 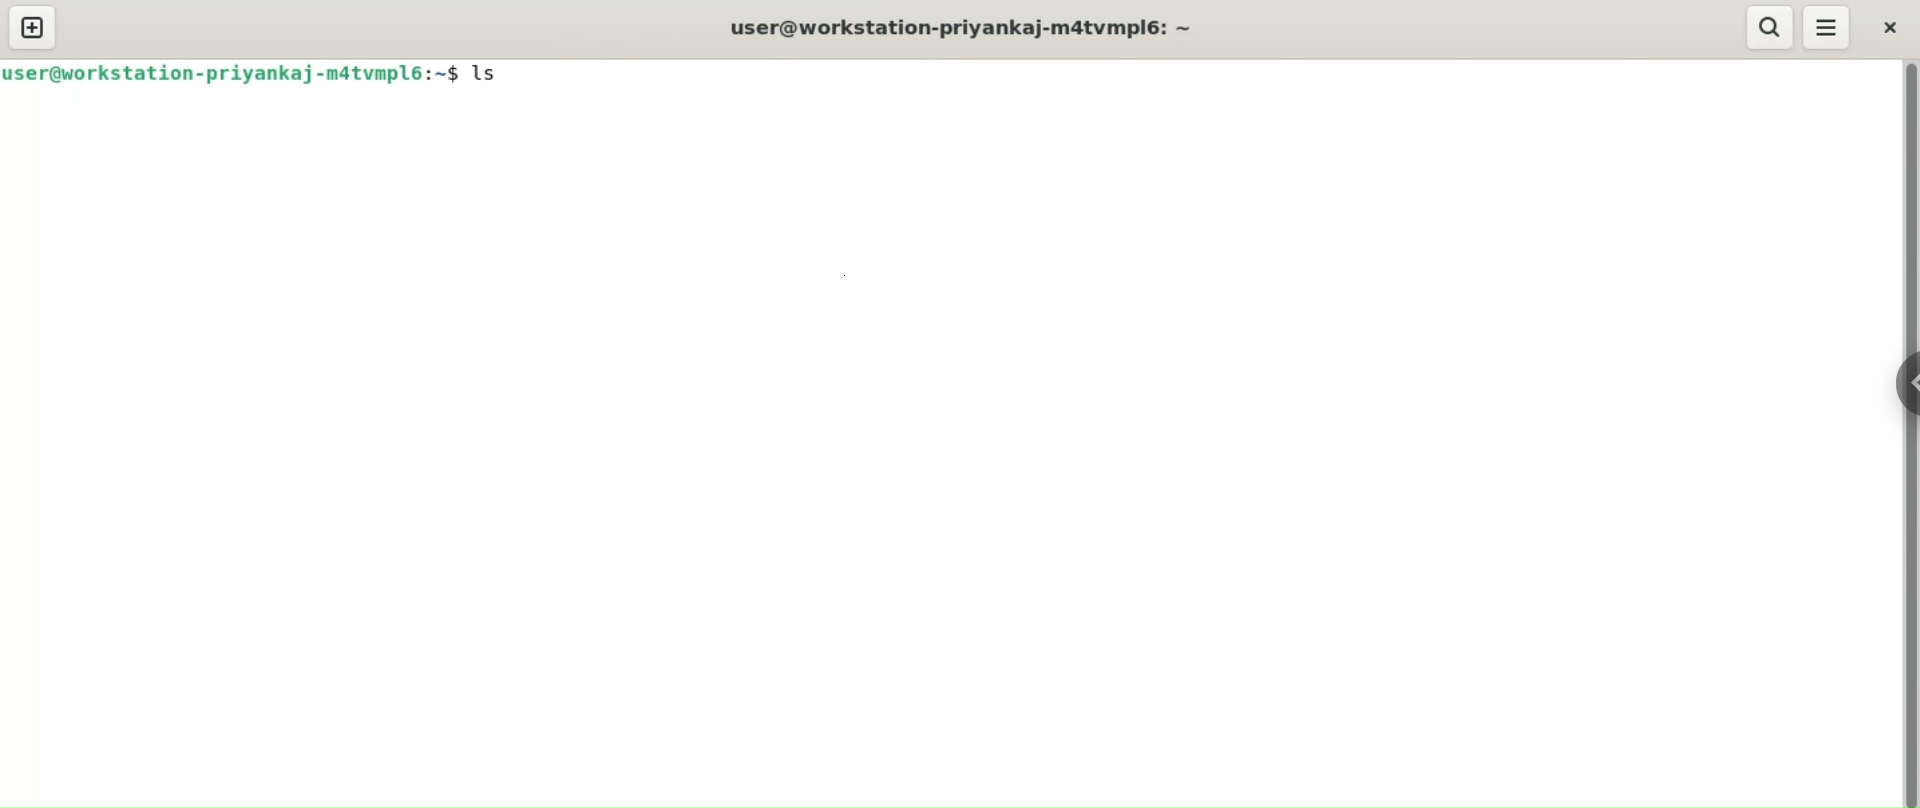 I want to click on search, so click(x=1773, y=26).